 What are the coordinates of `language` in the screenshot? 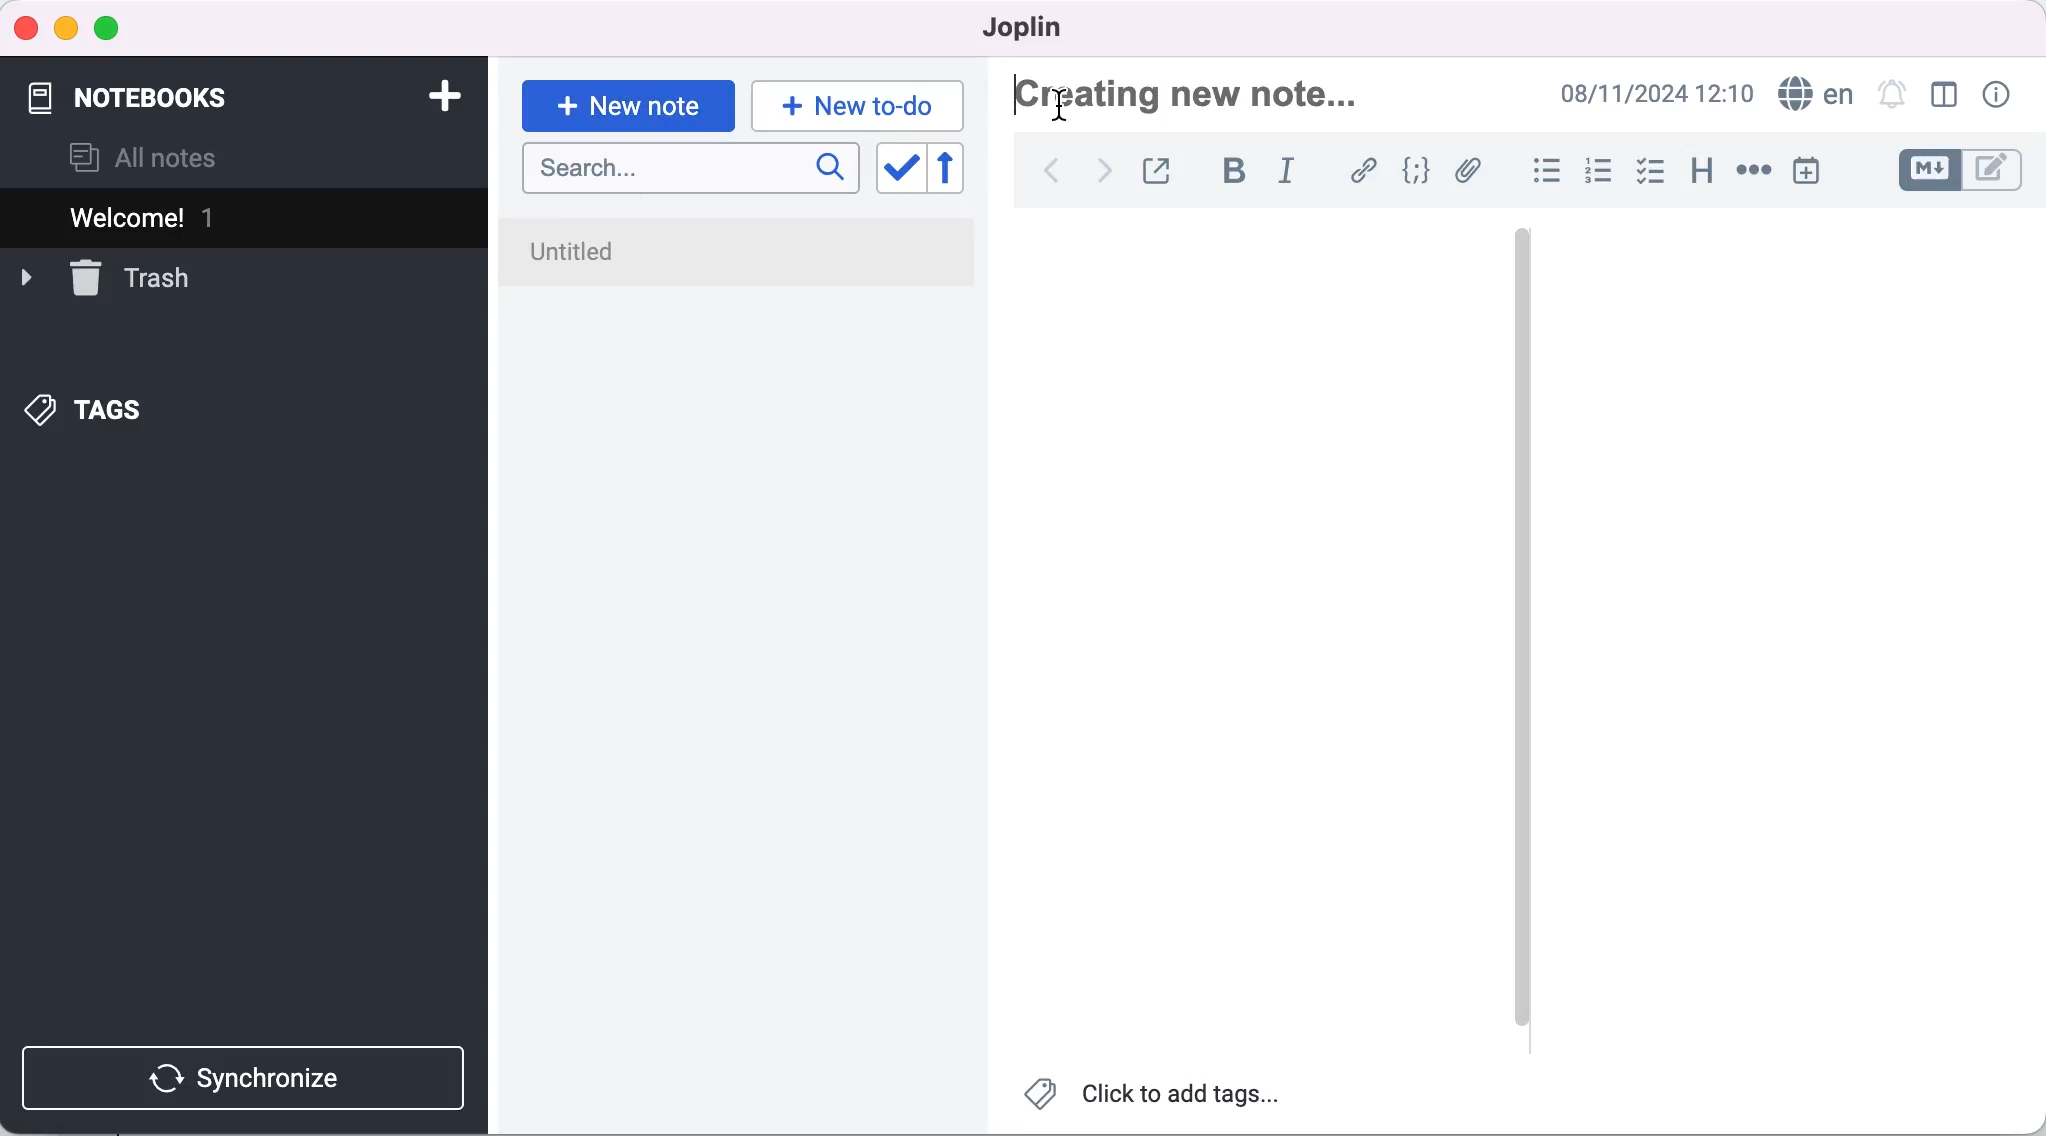 It's located at (1812, 96).